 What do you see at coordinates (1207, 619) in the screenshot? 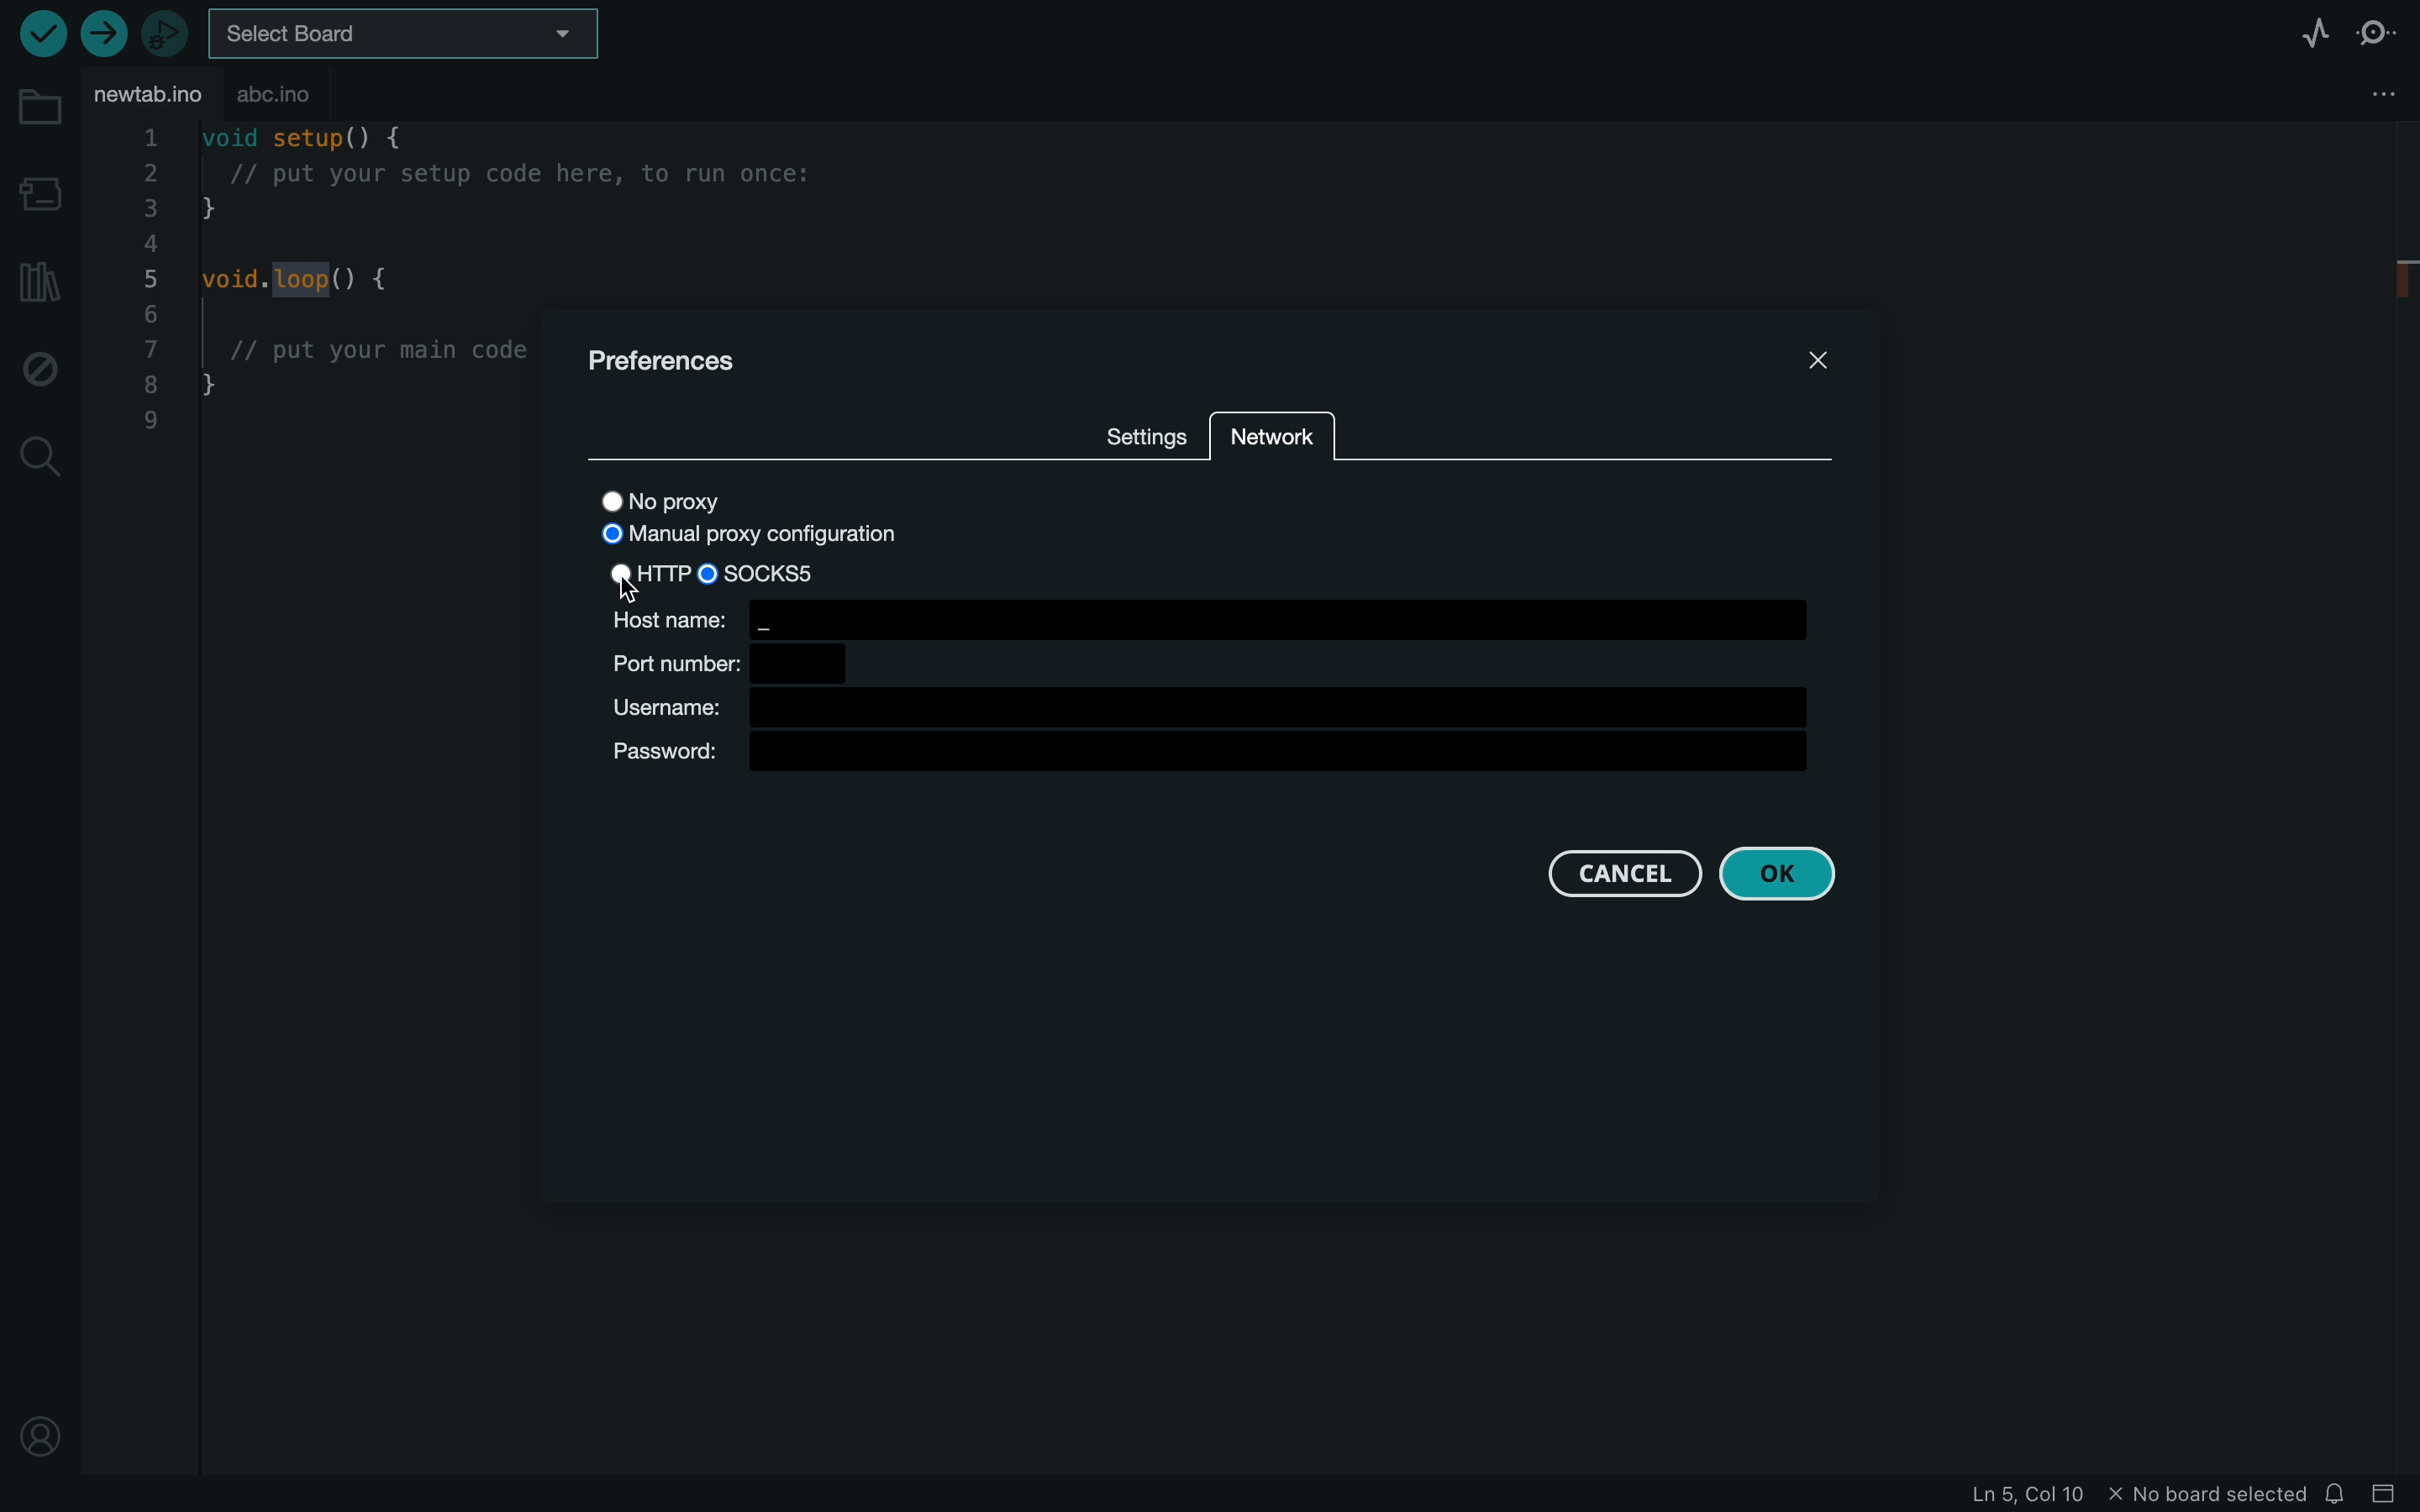
I see `host name` at bounding box center [1207, 619].